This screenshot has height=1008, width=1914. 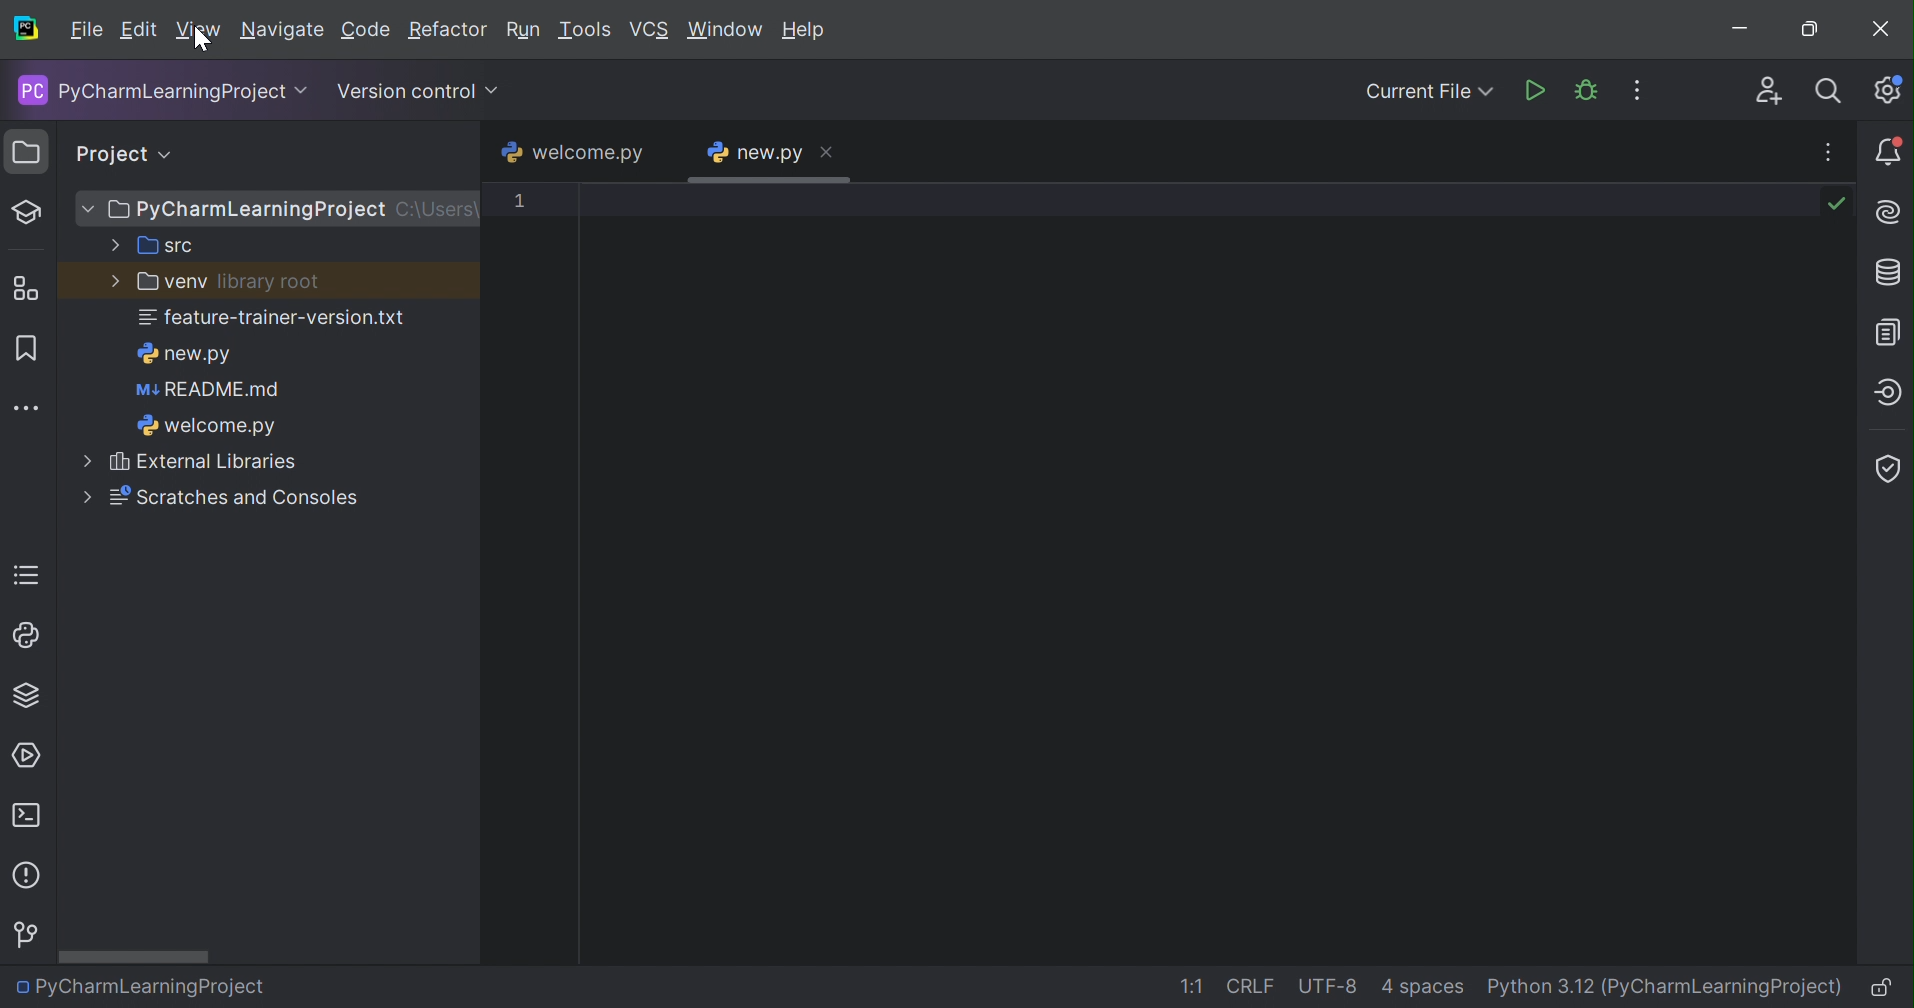 I want to click on VCS, so click(x=652, y=30).